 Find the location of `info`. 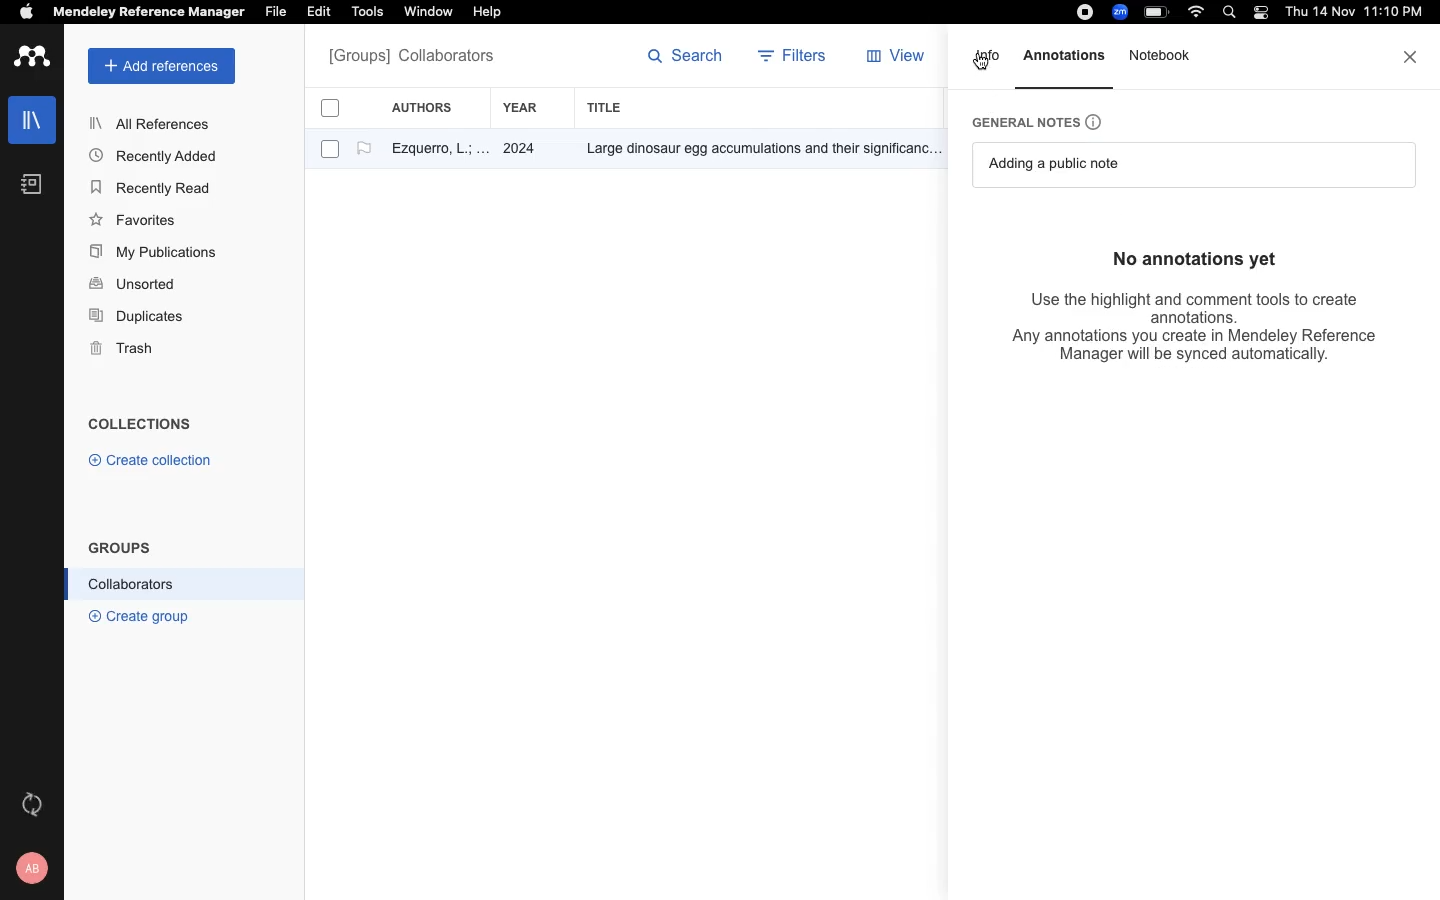

info is located at coordinates (989, 62).